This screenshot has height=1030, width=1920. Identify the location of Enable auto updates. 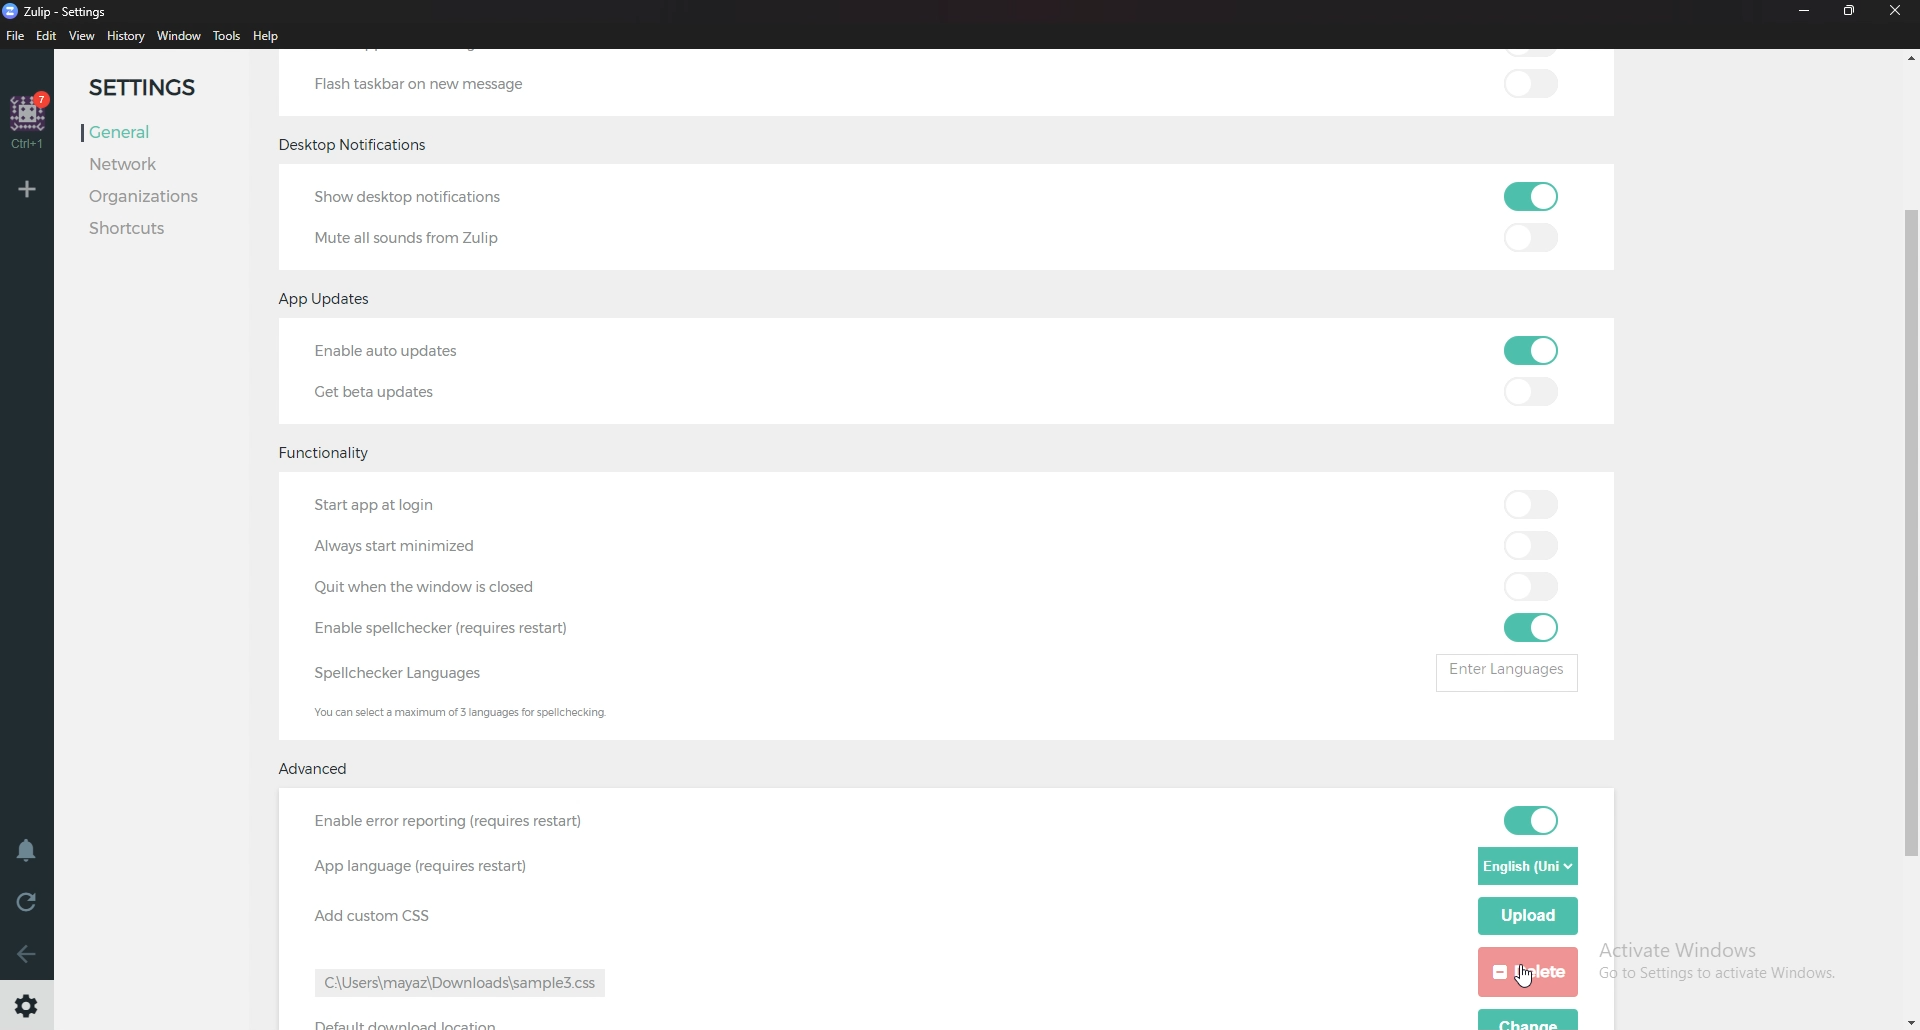
(423, 351).